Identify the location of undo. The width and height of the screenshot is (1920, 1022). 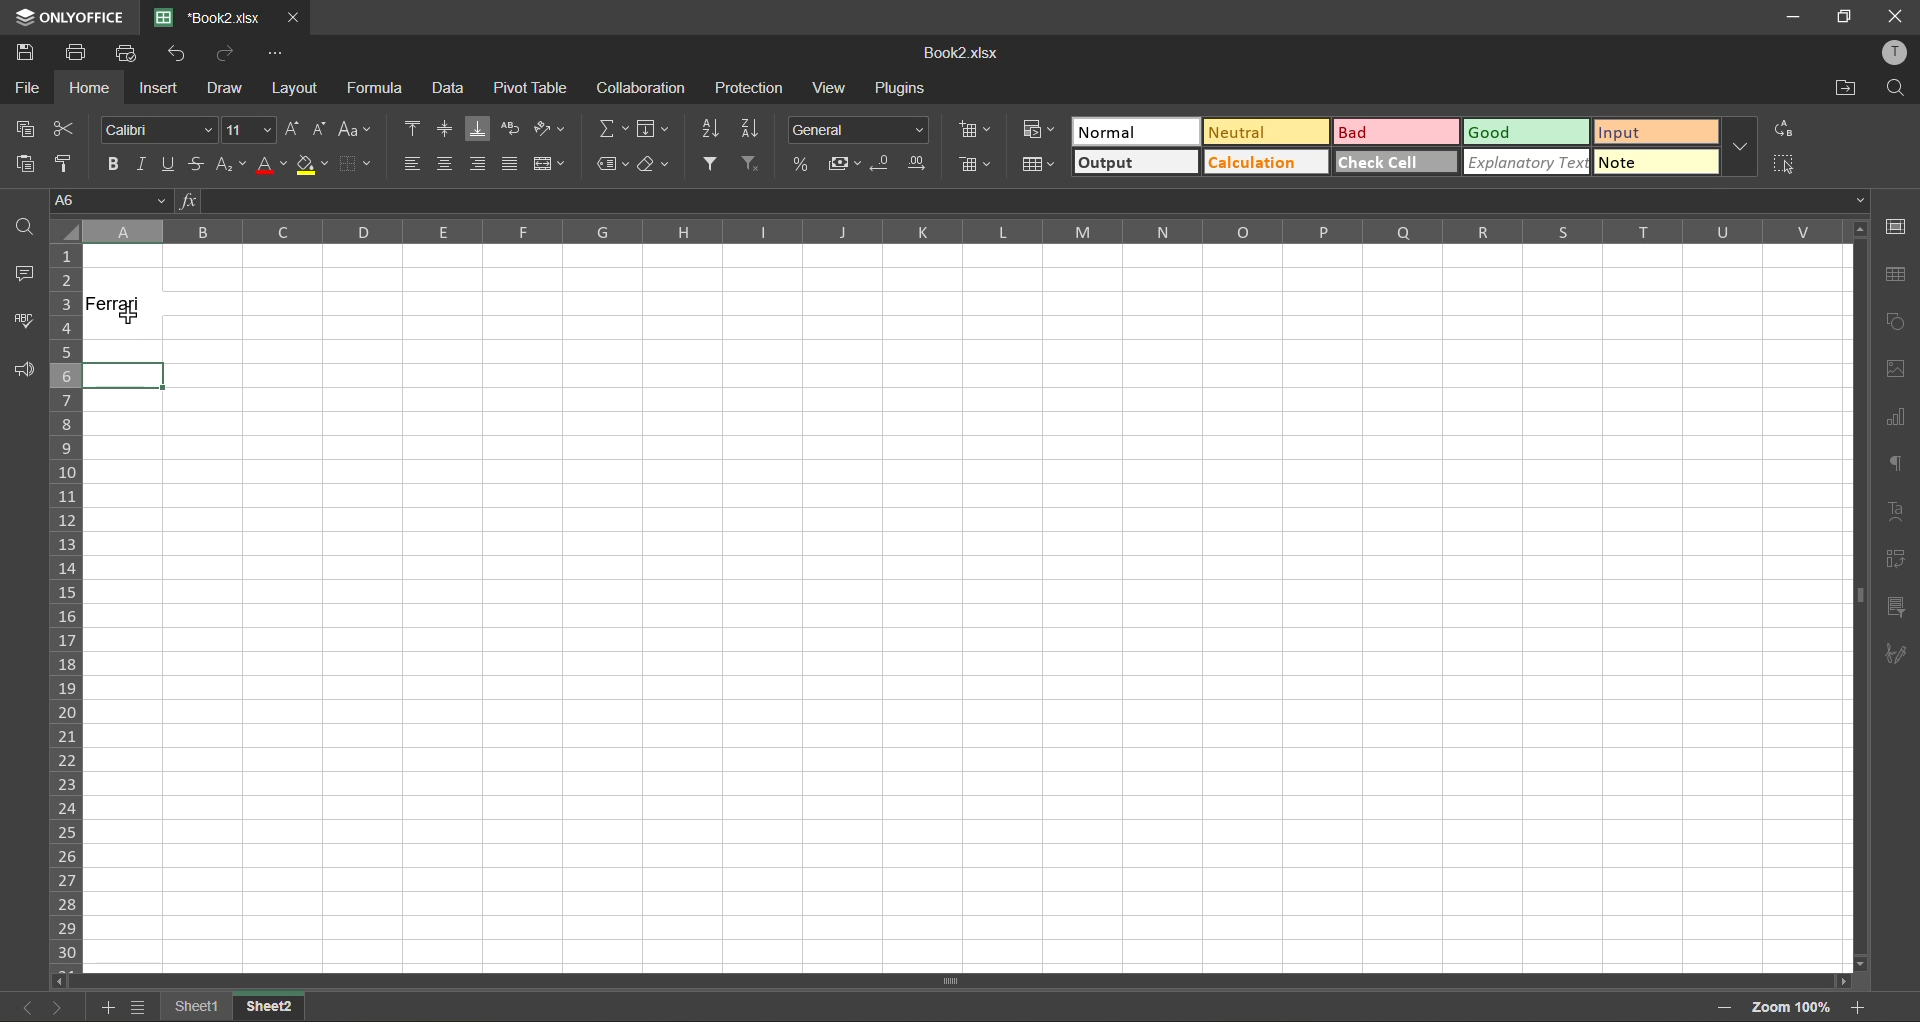
(178, 55).